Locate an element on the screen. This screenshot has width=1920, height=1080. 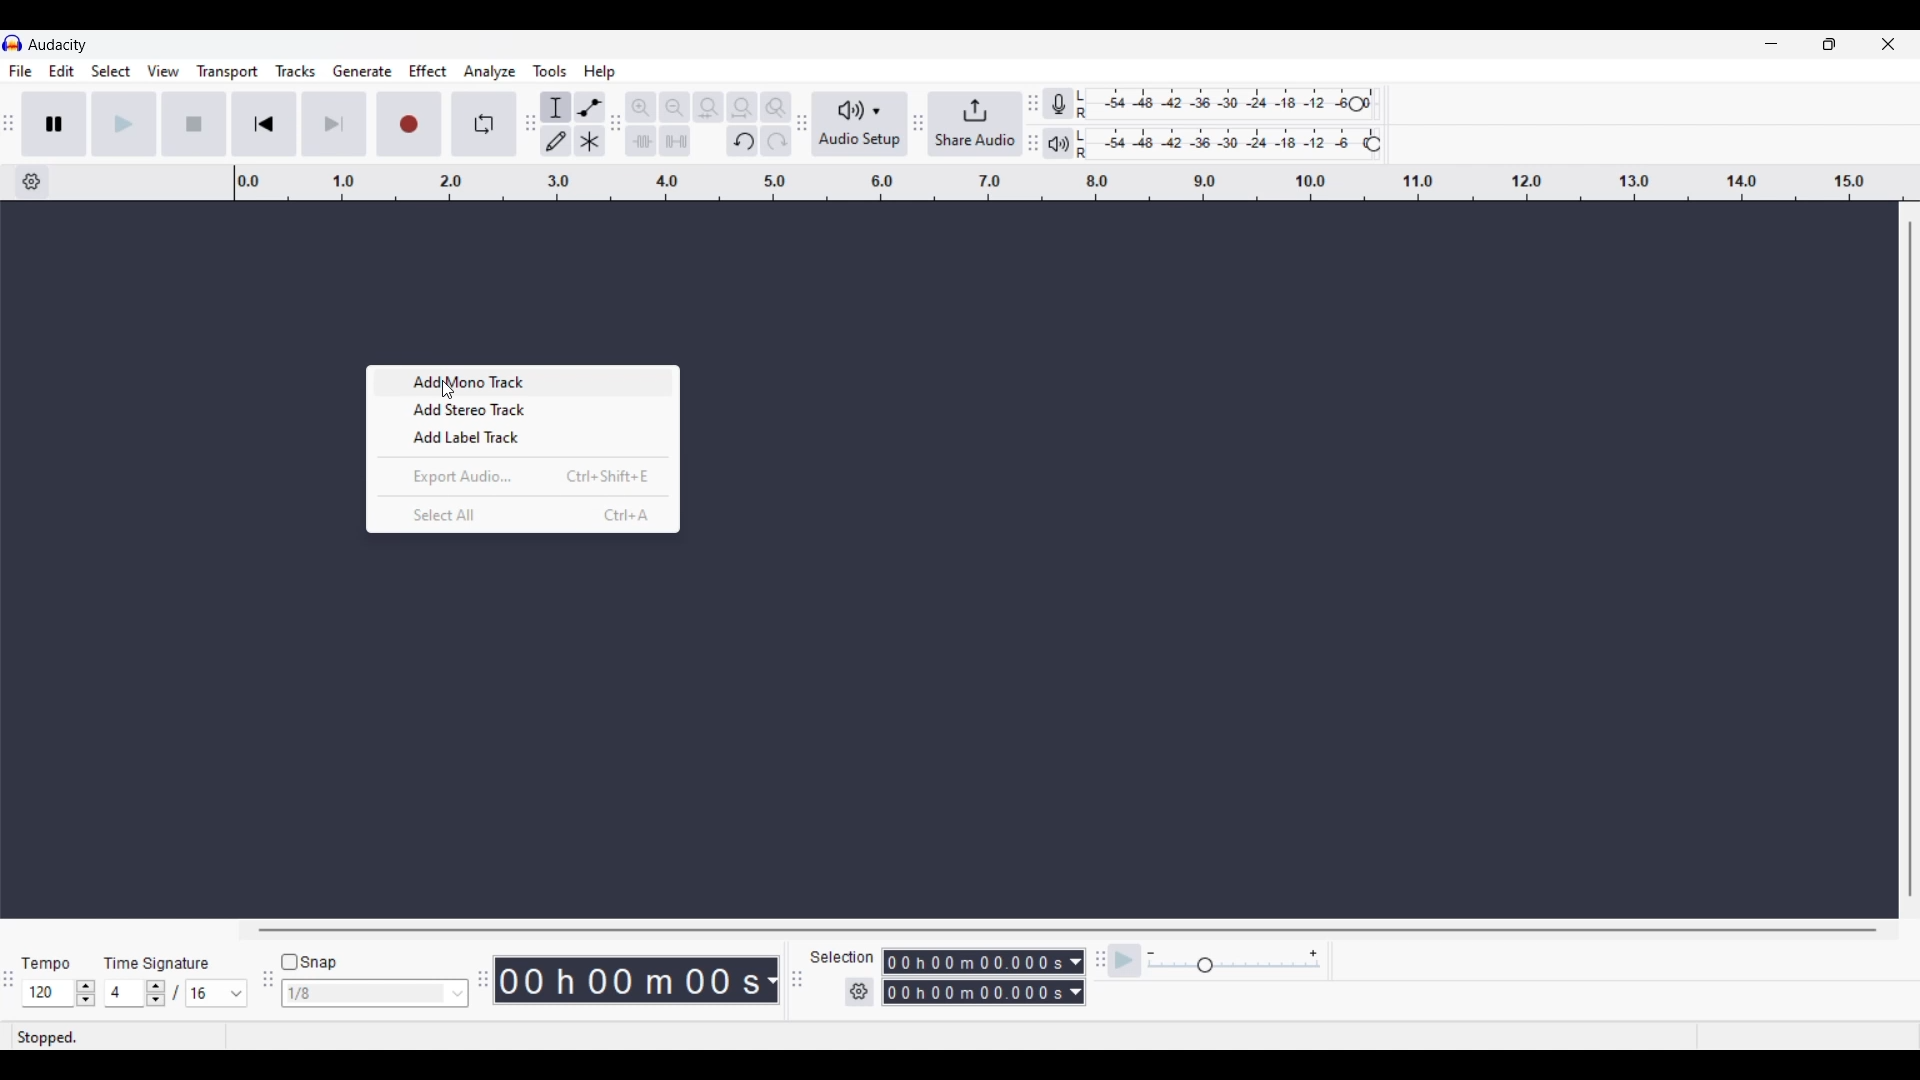
Close interface is located at coordinates (1888, 43).